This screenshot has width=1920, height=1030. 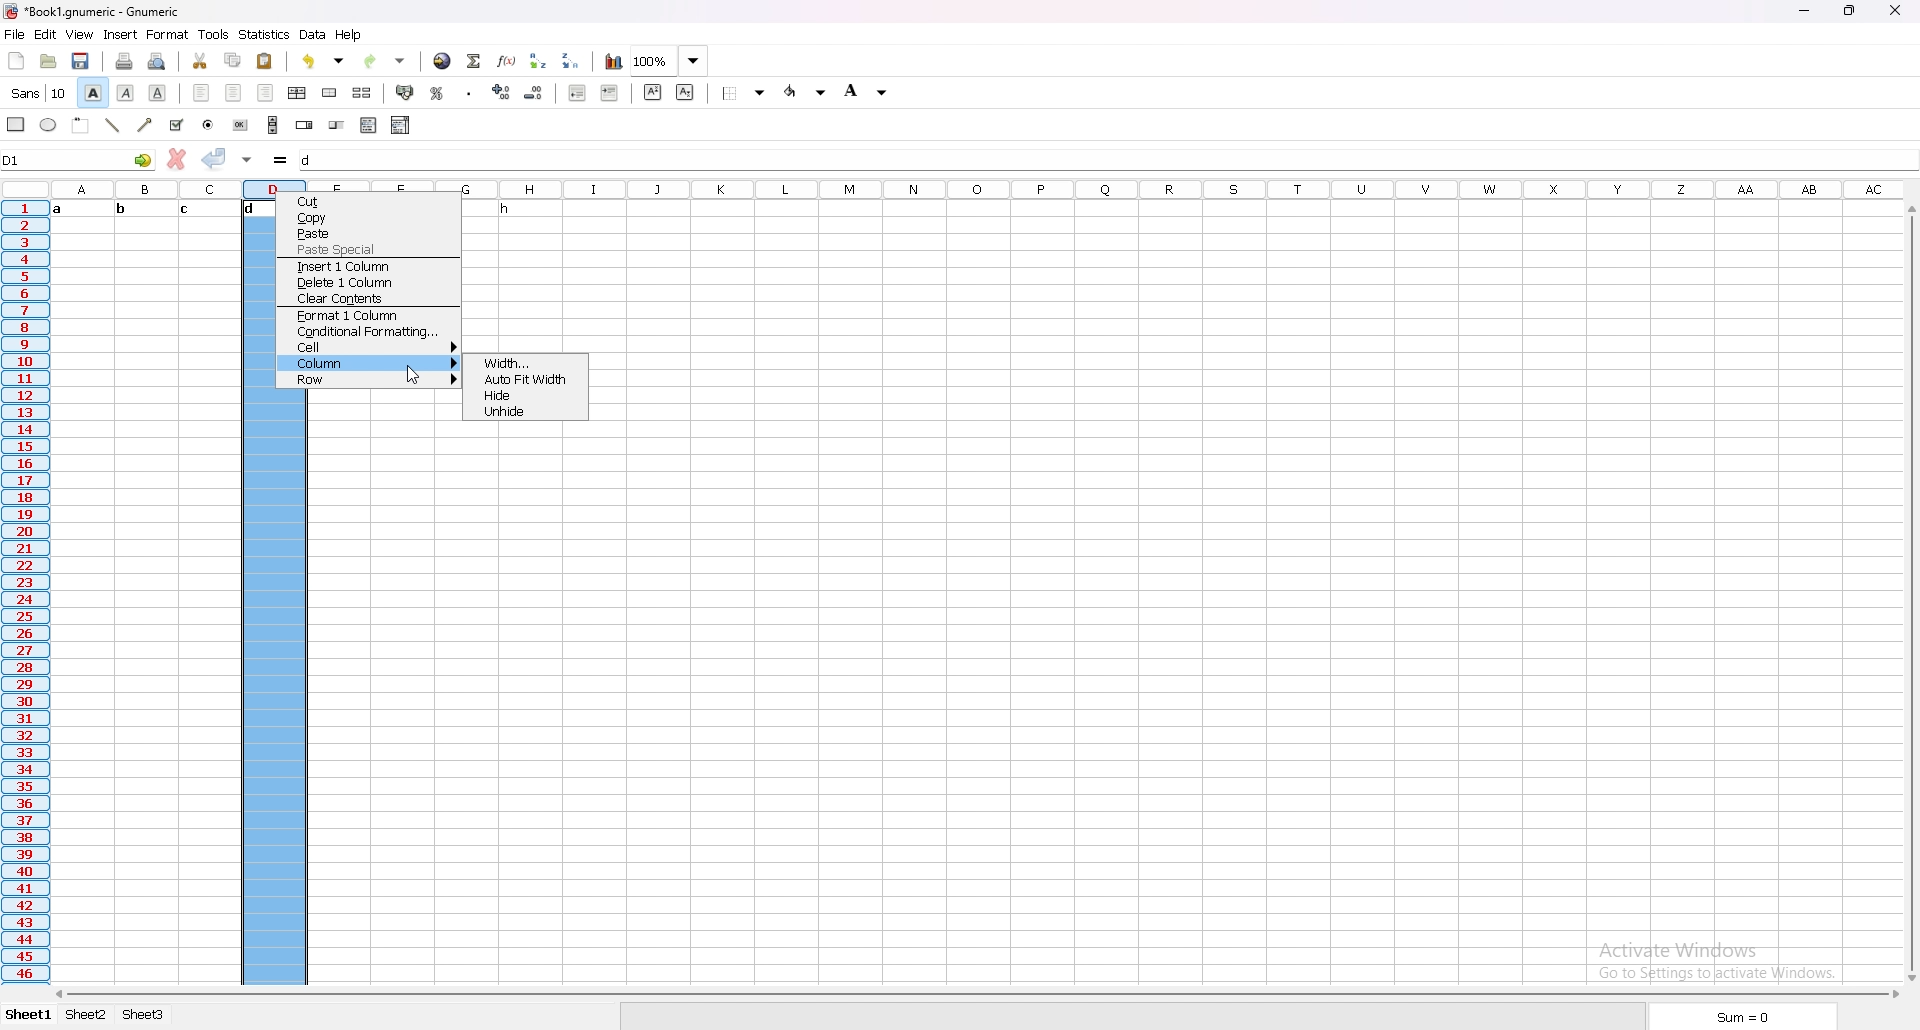 What do you see at coordinates (524, 396) in the screenshot?
I see `hide` at bounding box center [524, 396].